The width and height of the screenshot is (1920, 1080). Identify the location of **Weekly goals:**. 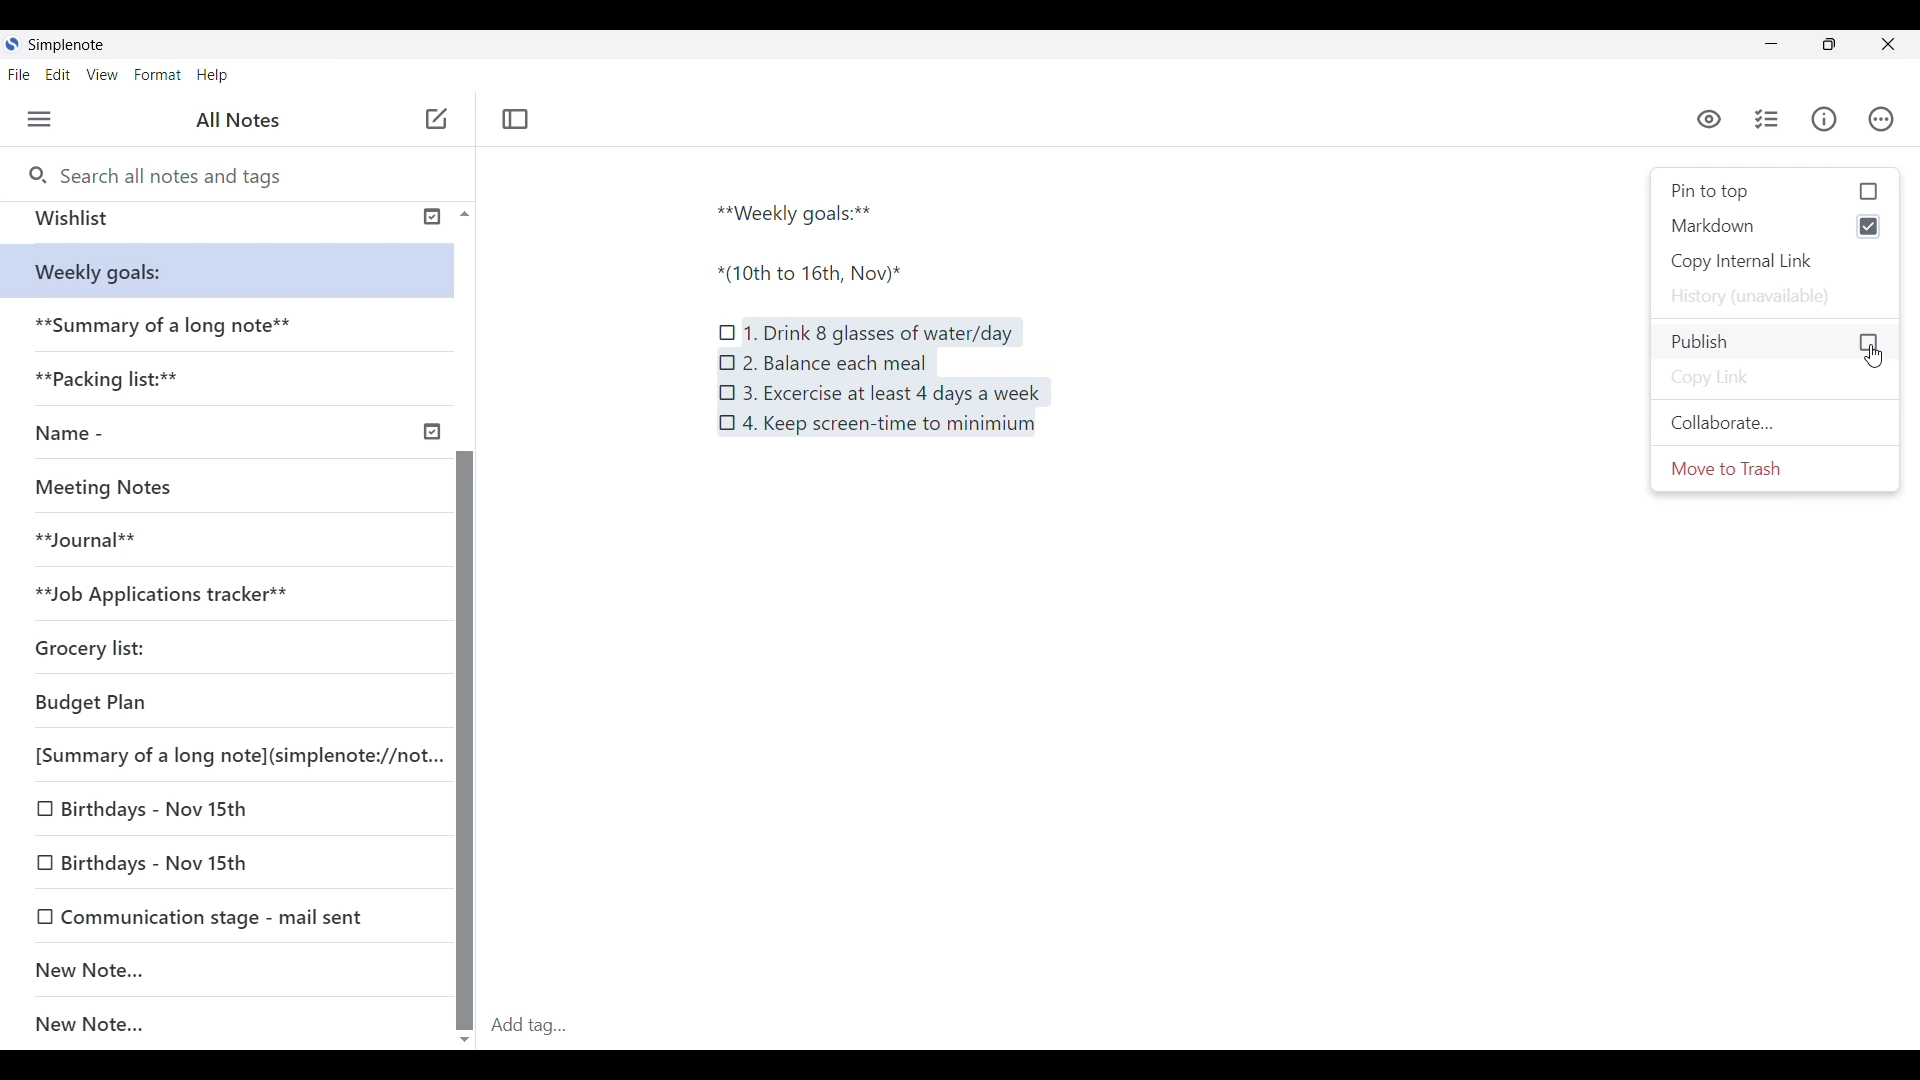
(130, 272).